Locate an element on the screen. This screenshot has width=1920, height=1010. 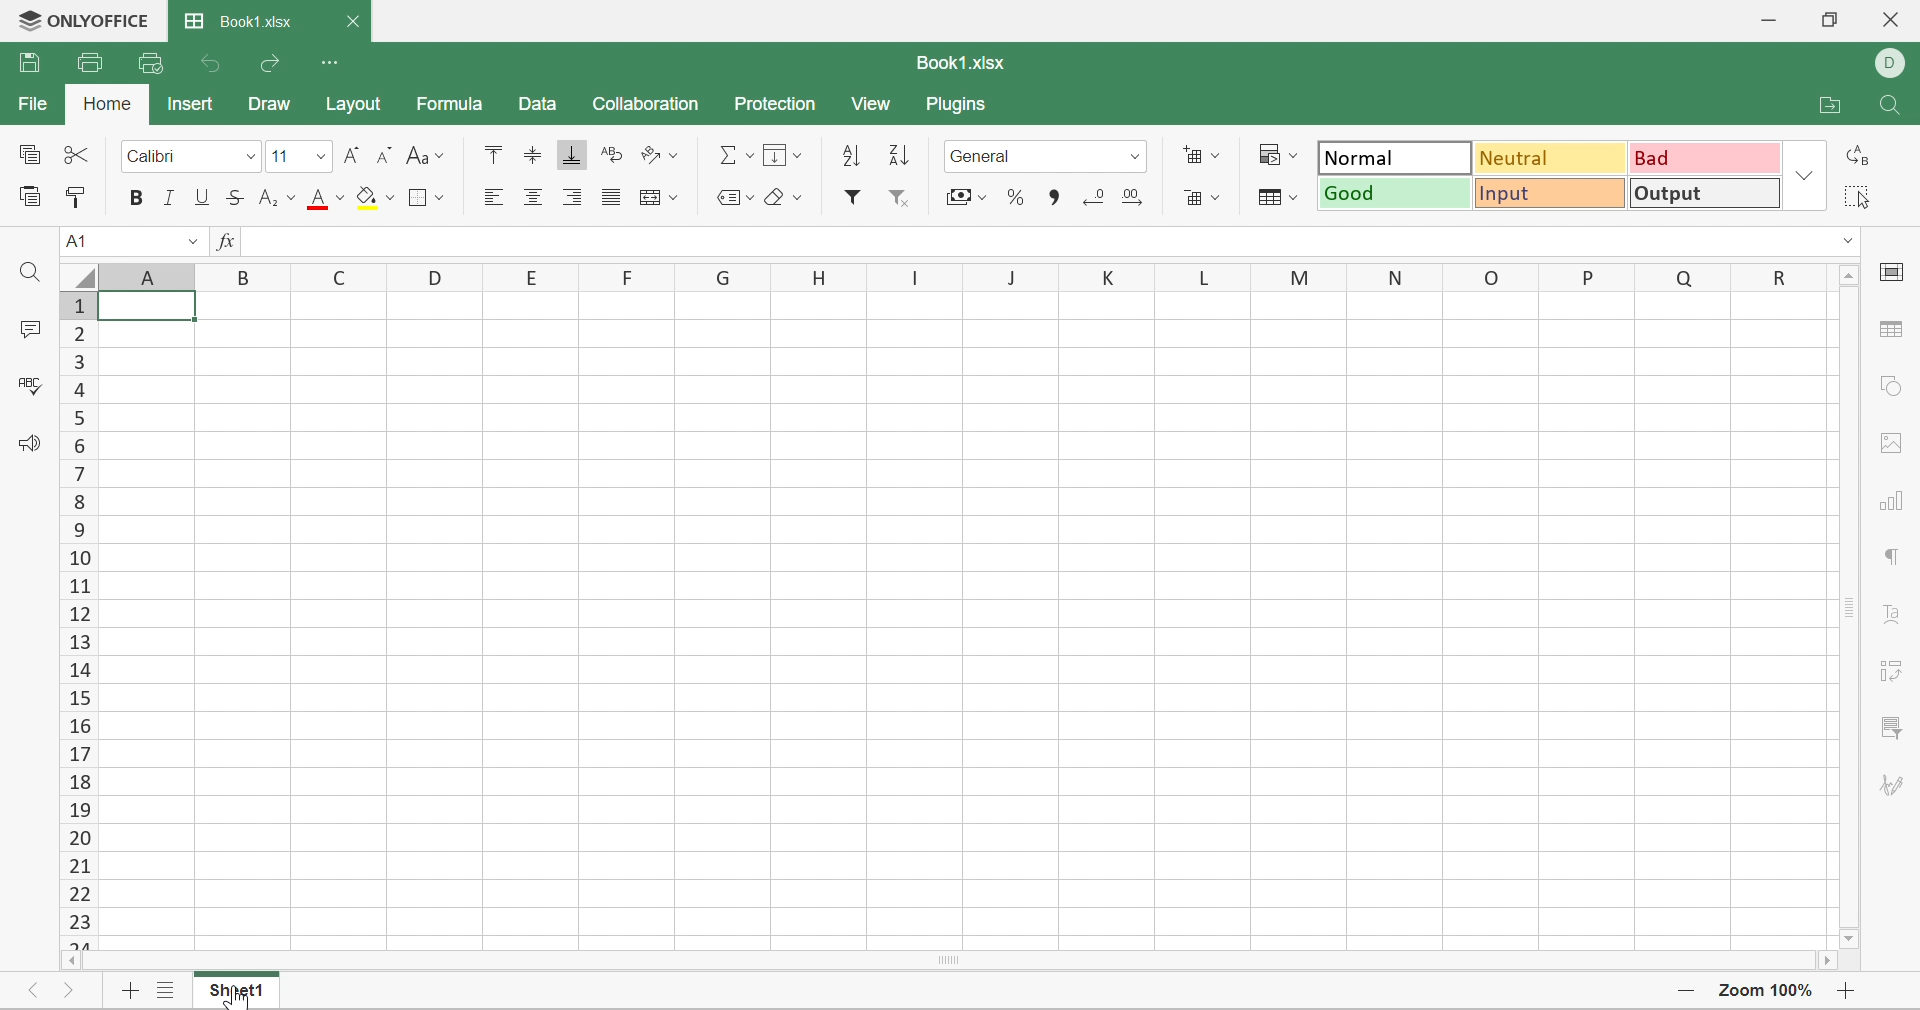
Check spelling is located at coordinates (34, 390).